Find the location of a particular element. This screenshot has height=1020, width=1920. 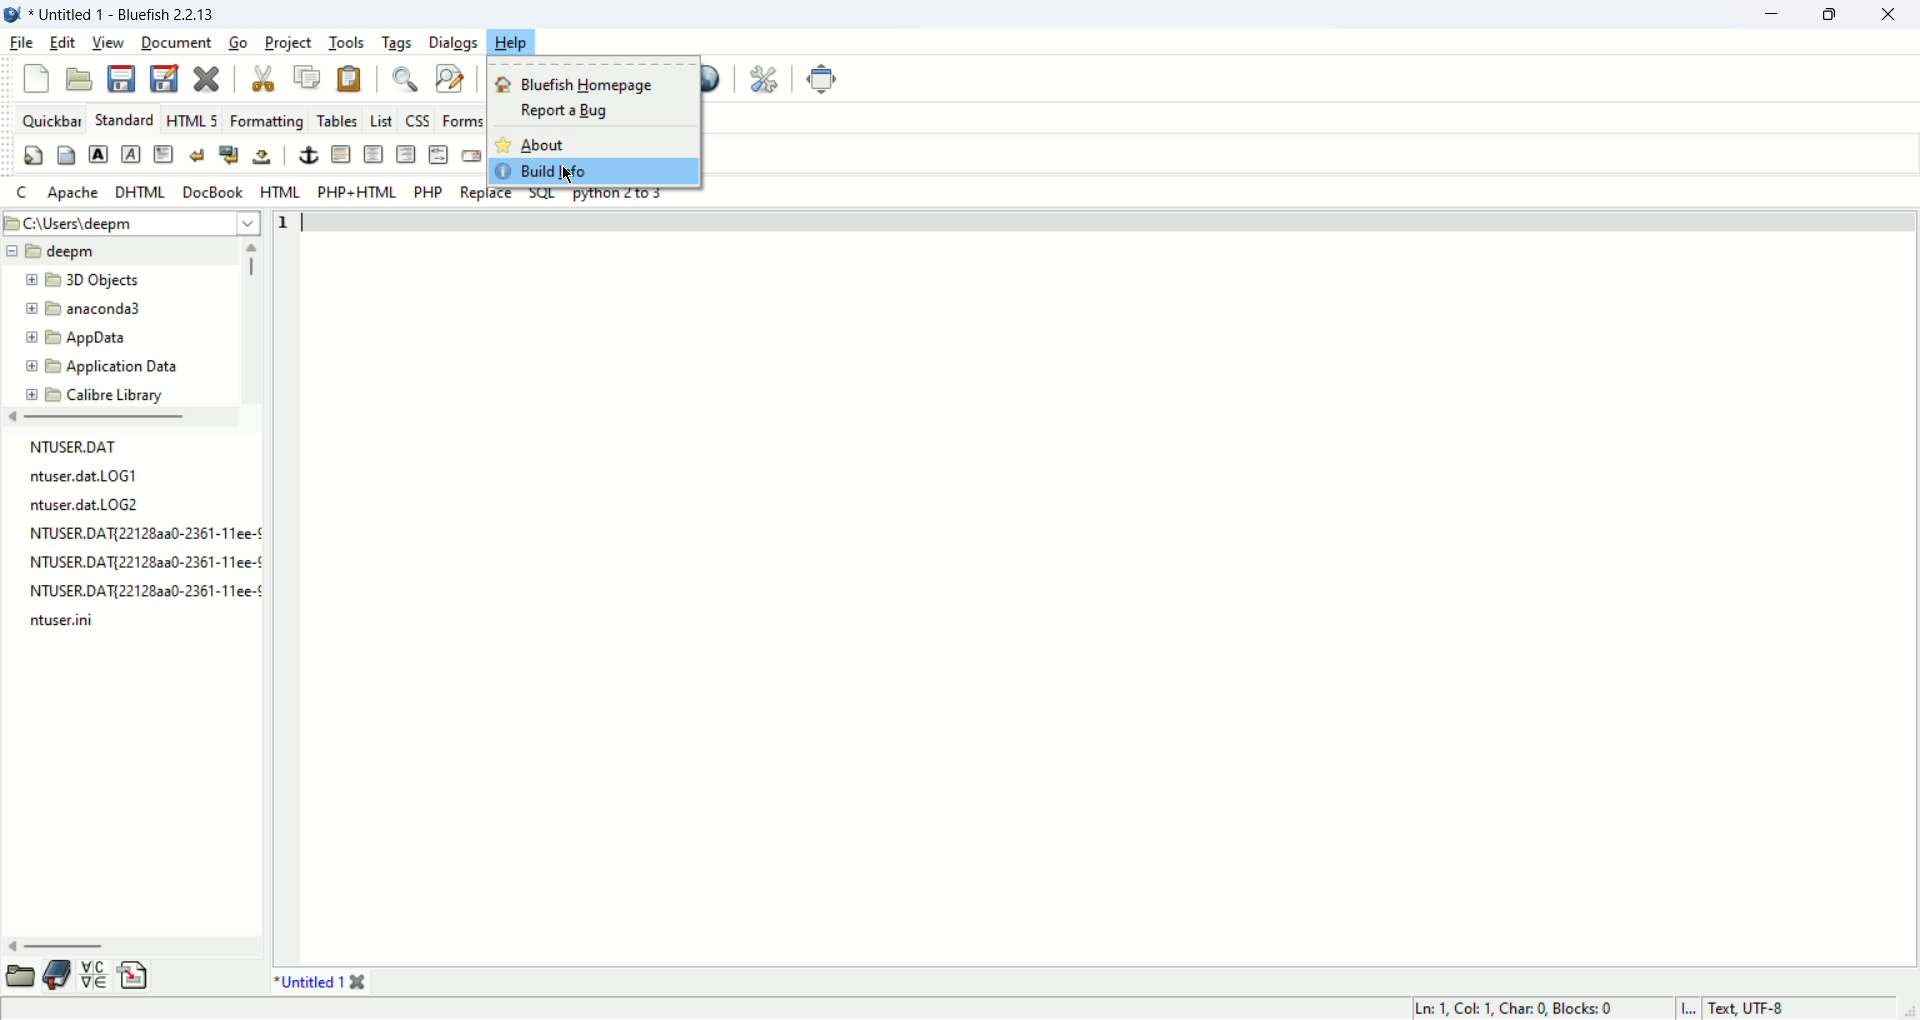

center is located at coordinates (373, 154).